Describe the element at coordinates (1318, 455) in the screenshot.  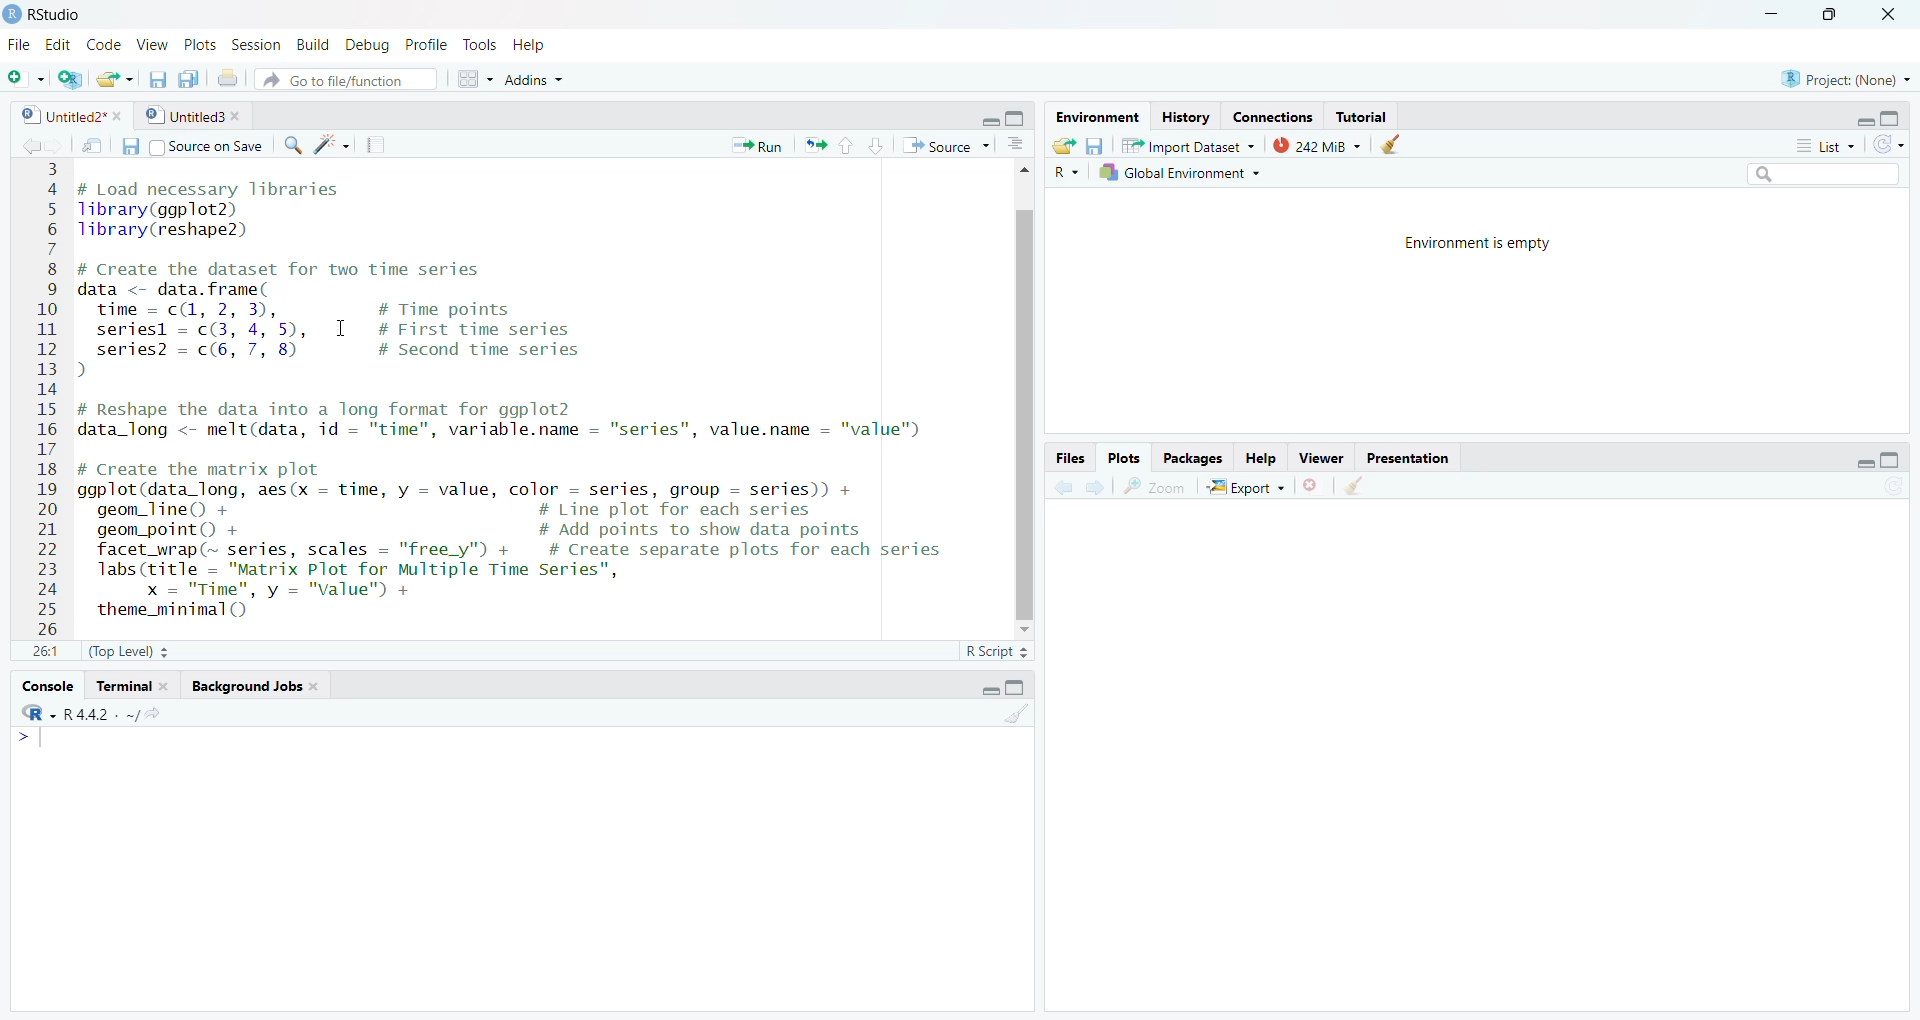
I see `Viewer` at that location.